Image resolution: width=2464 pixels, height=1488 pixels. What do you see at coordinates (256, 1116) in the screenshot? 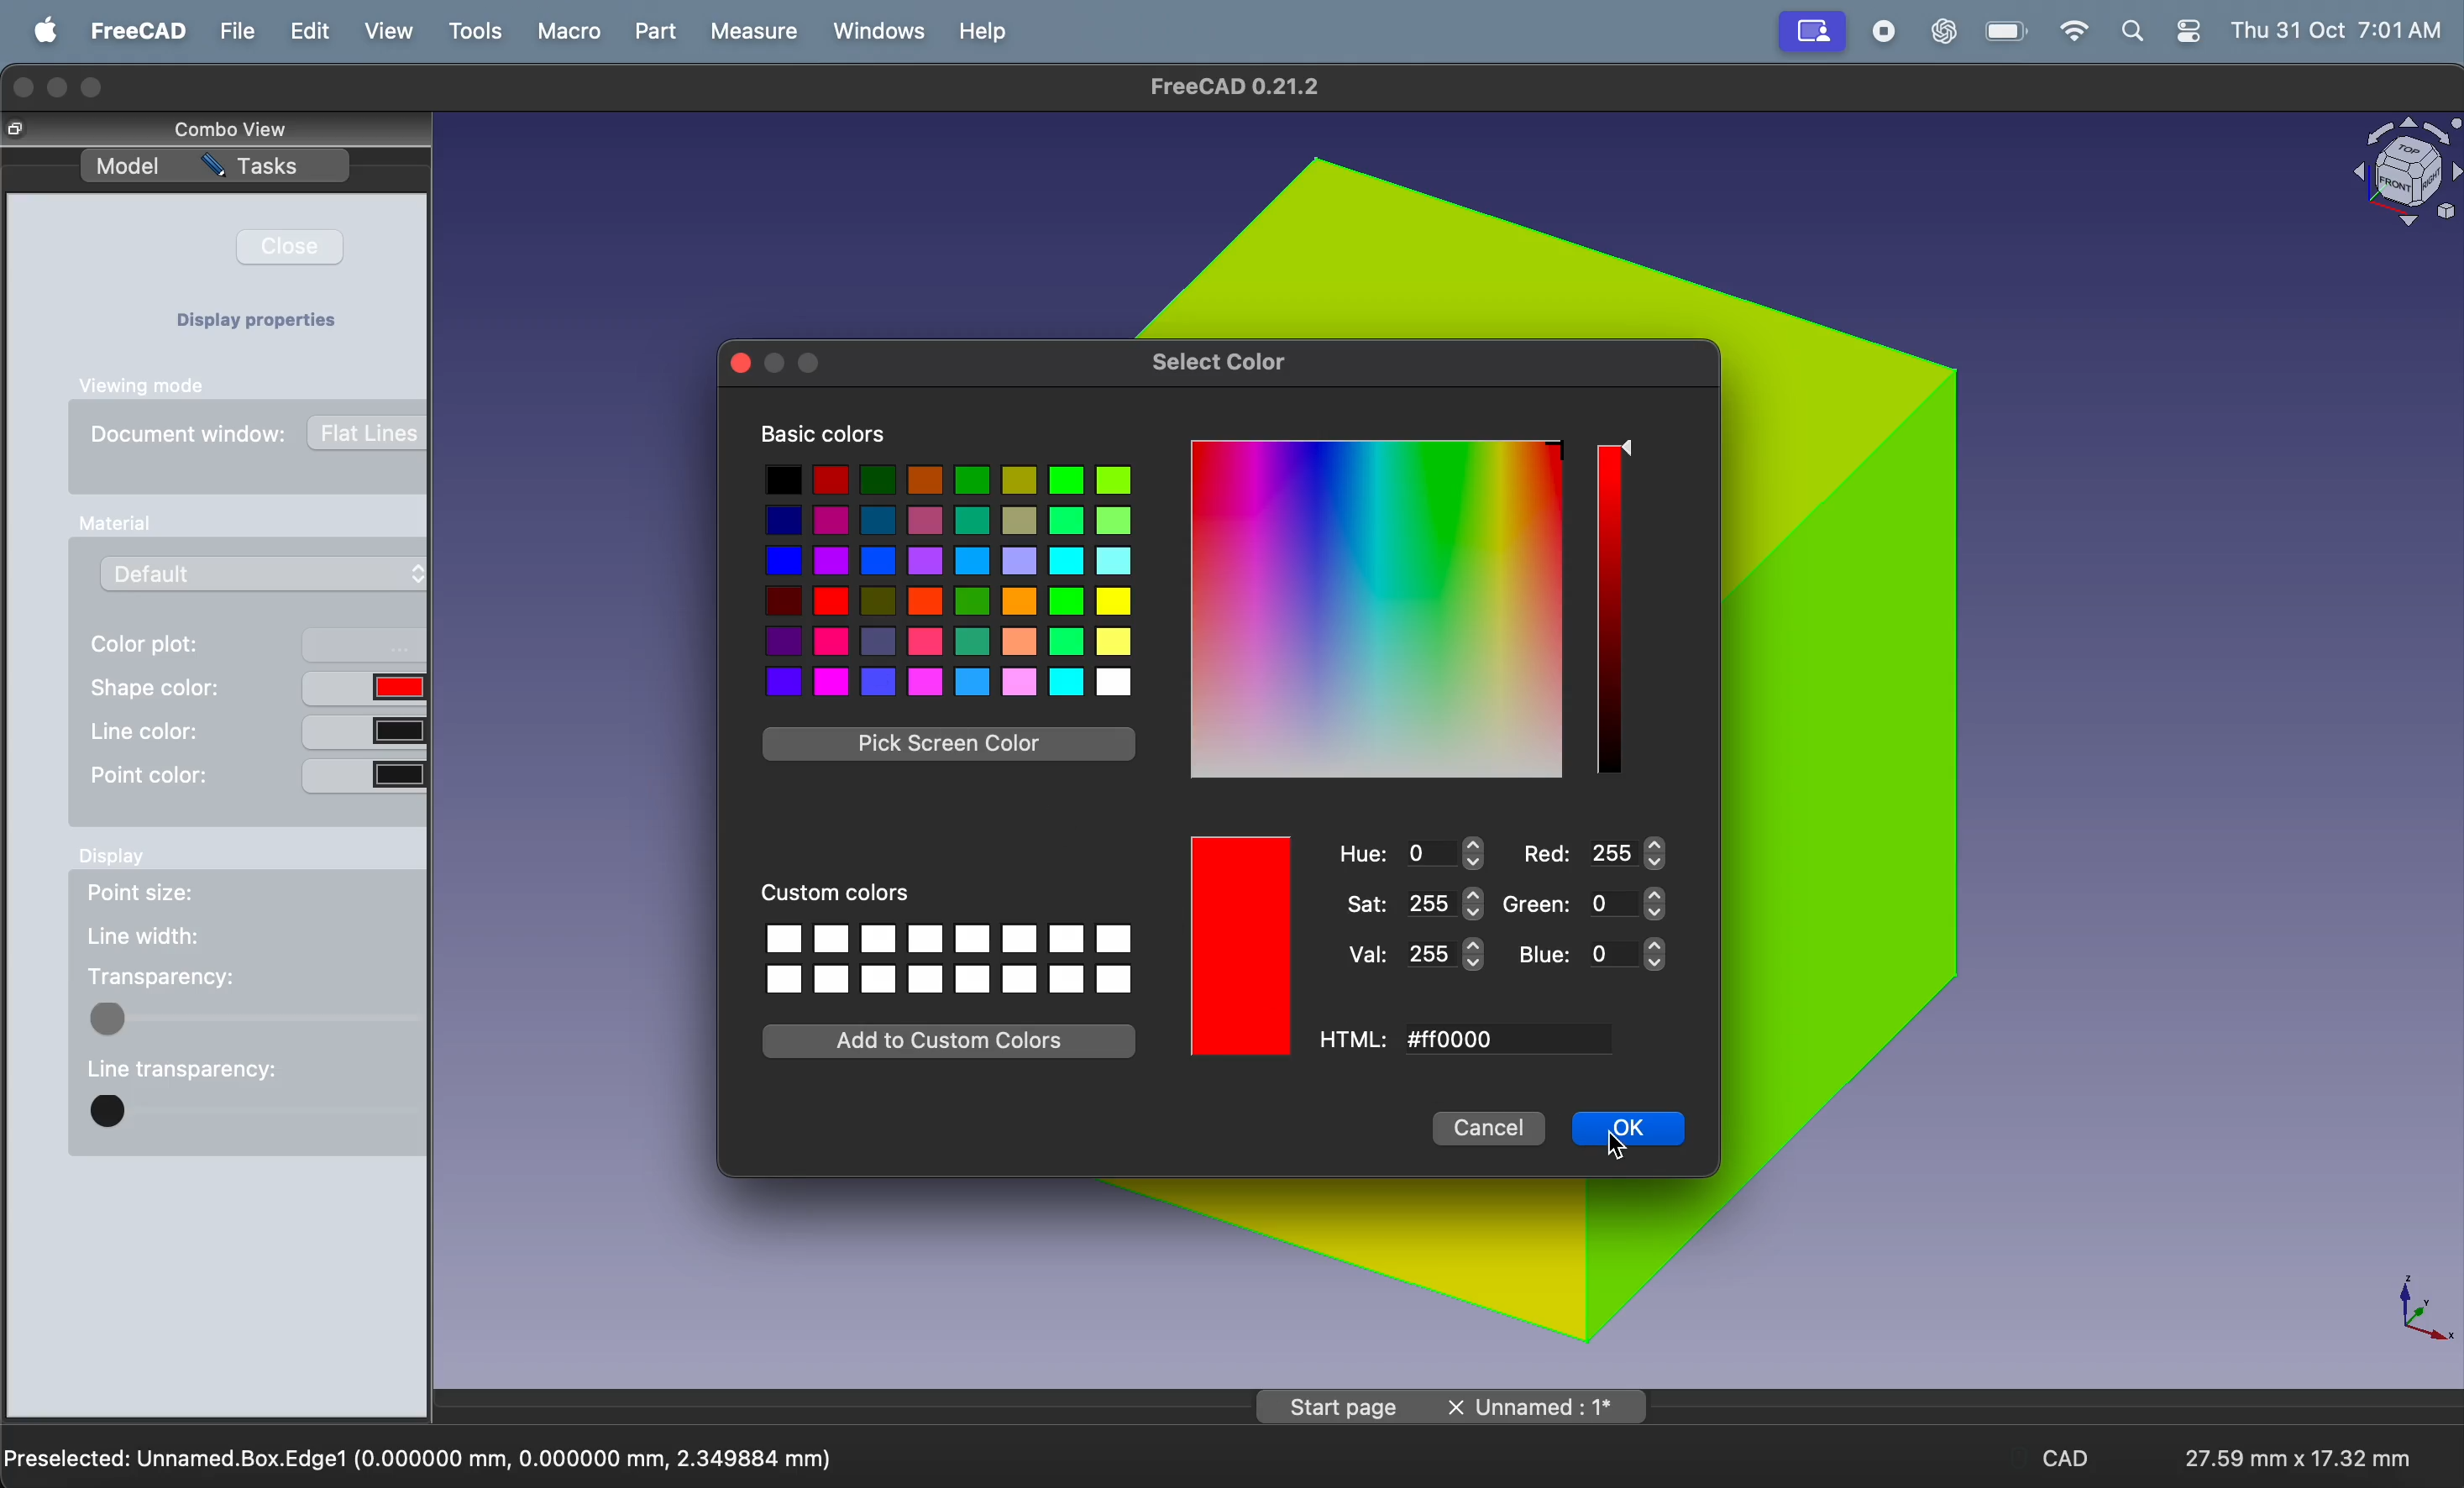
I see `toogle` at bounding box center [256, 1116].